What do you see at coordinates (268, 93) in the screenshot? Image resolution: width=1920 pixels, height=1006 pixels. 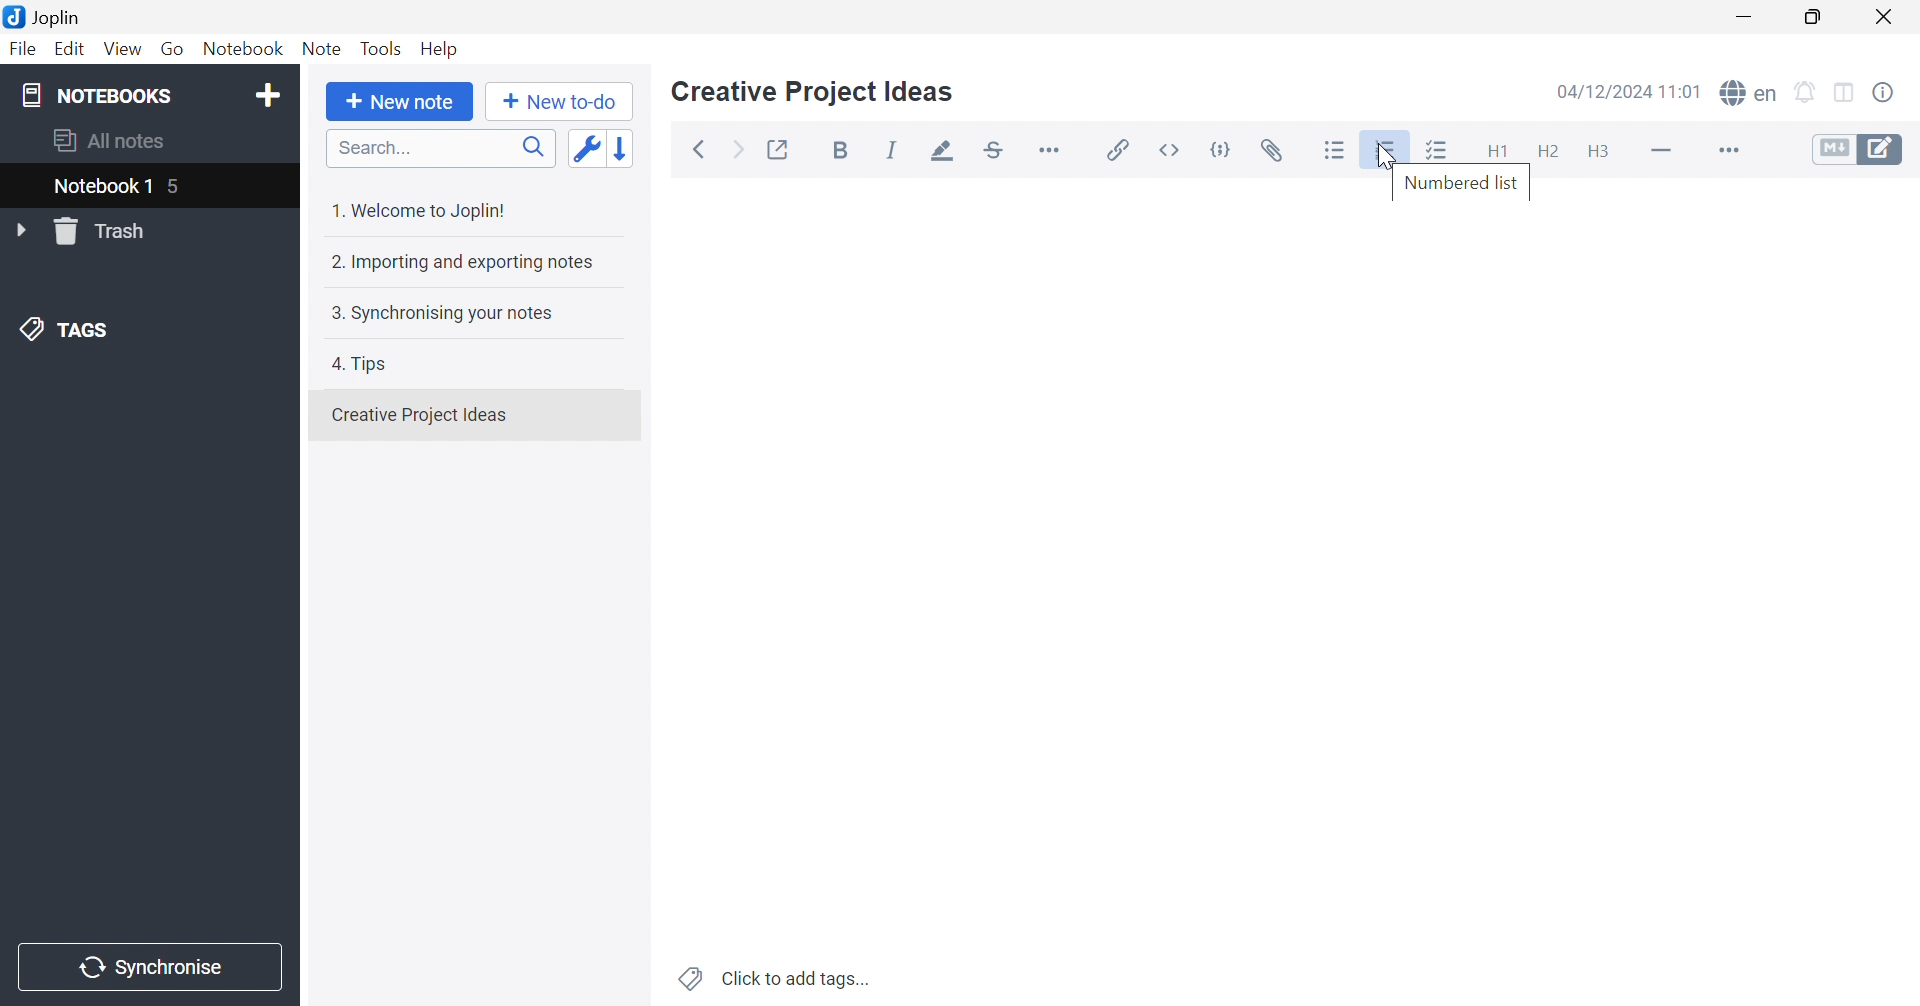 I see `Add notebook` at bounding box center [268, 93].